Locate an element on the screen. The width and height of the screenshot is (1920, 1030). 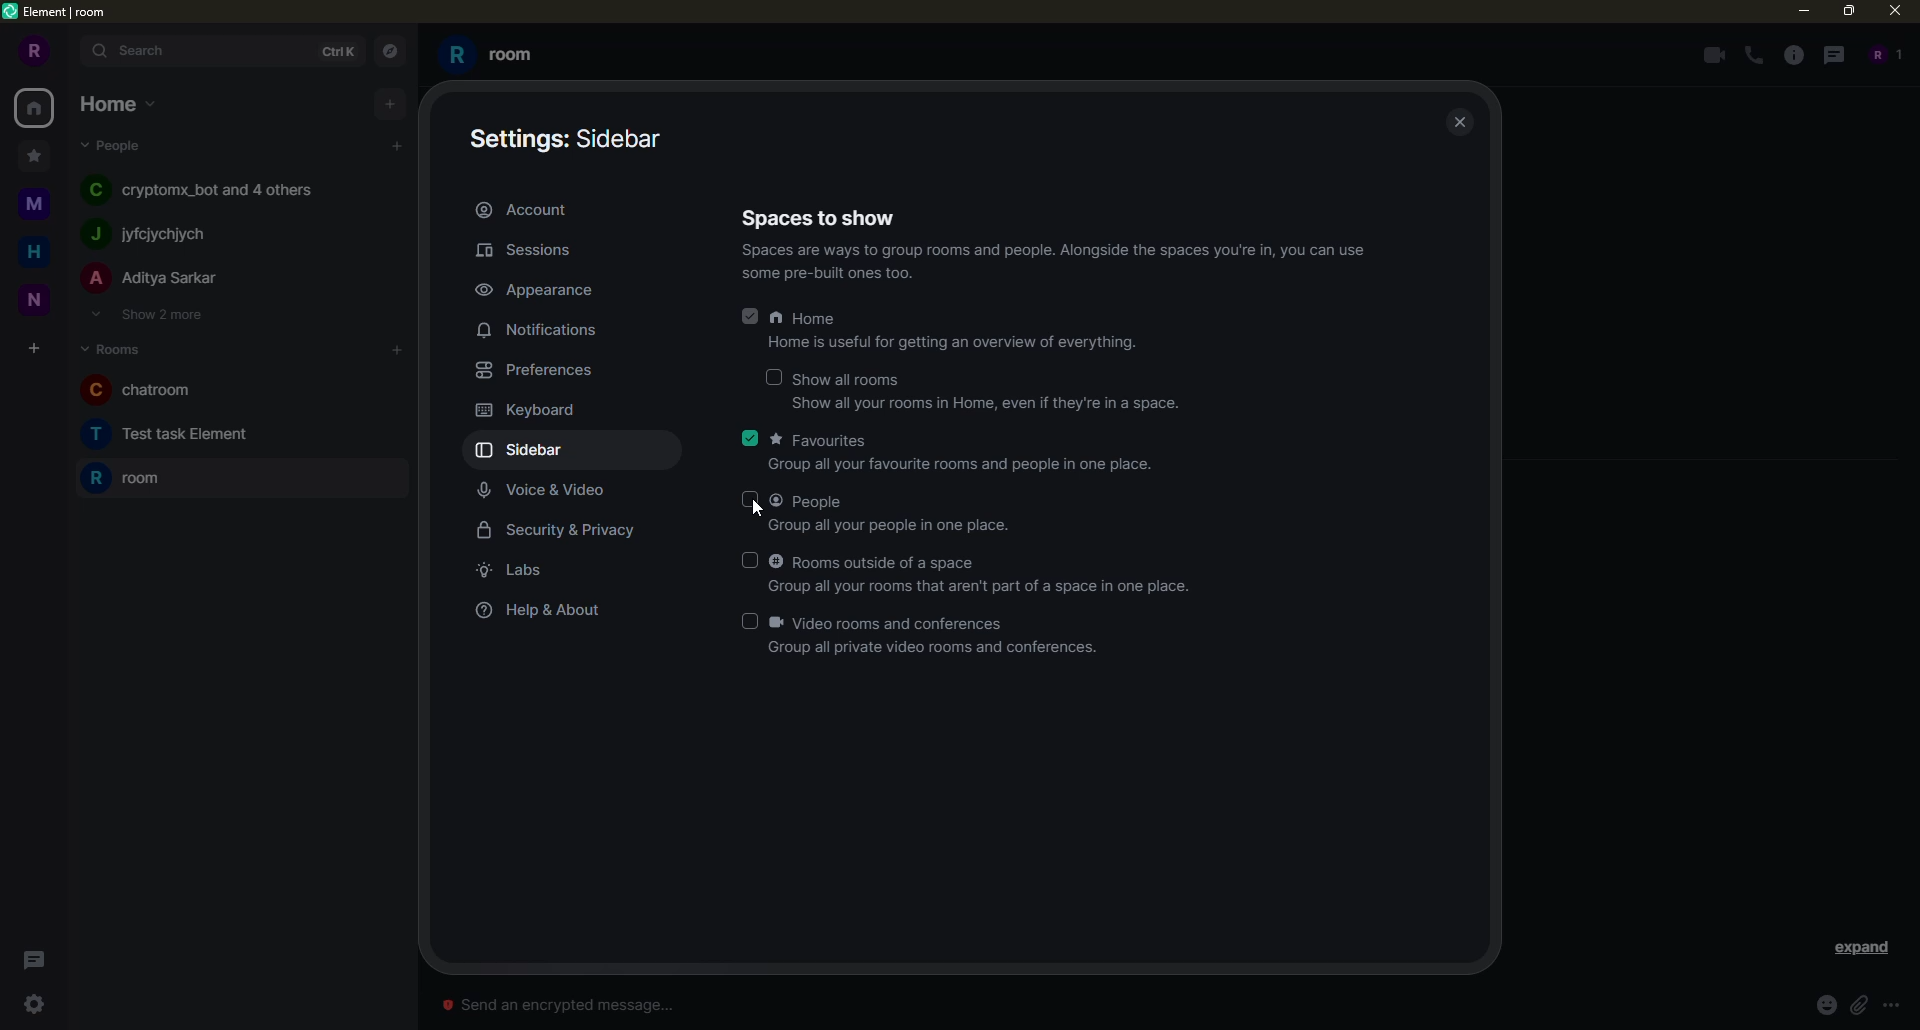
Group all your people in one place. is located at coordinates (868, 528).